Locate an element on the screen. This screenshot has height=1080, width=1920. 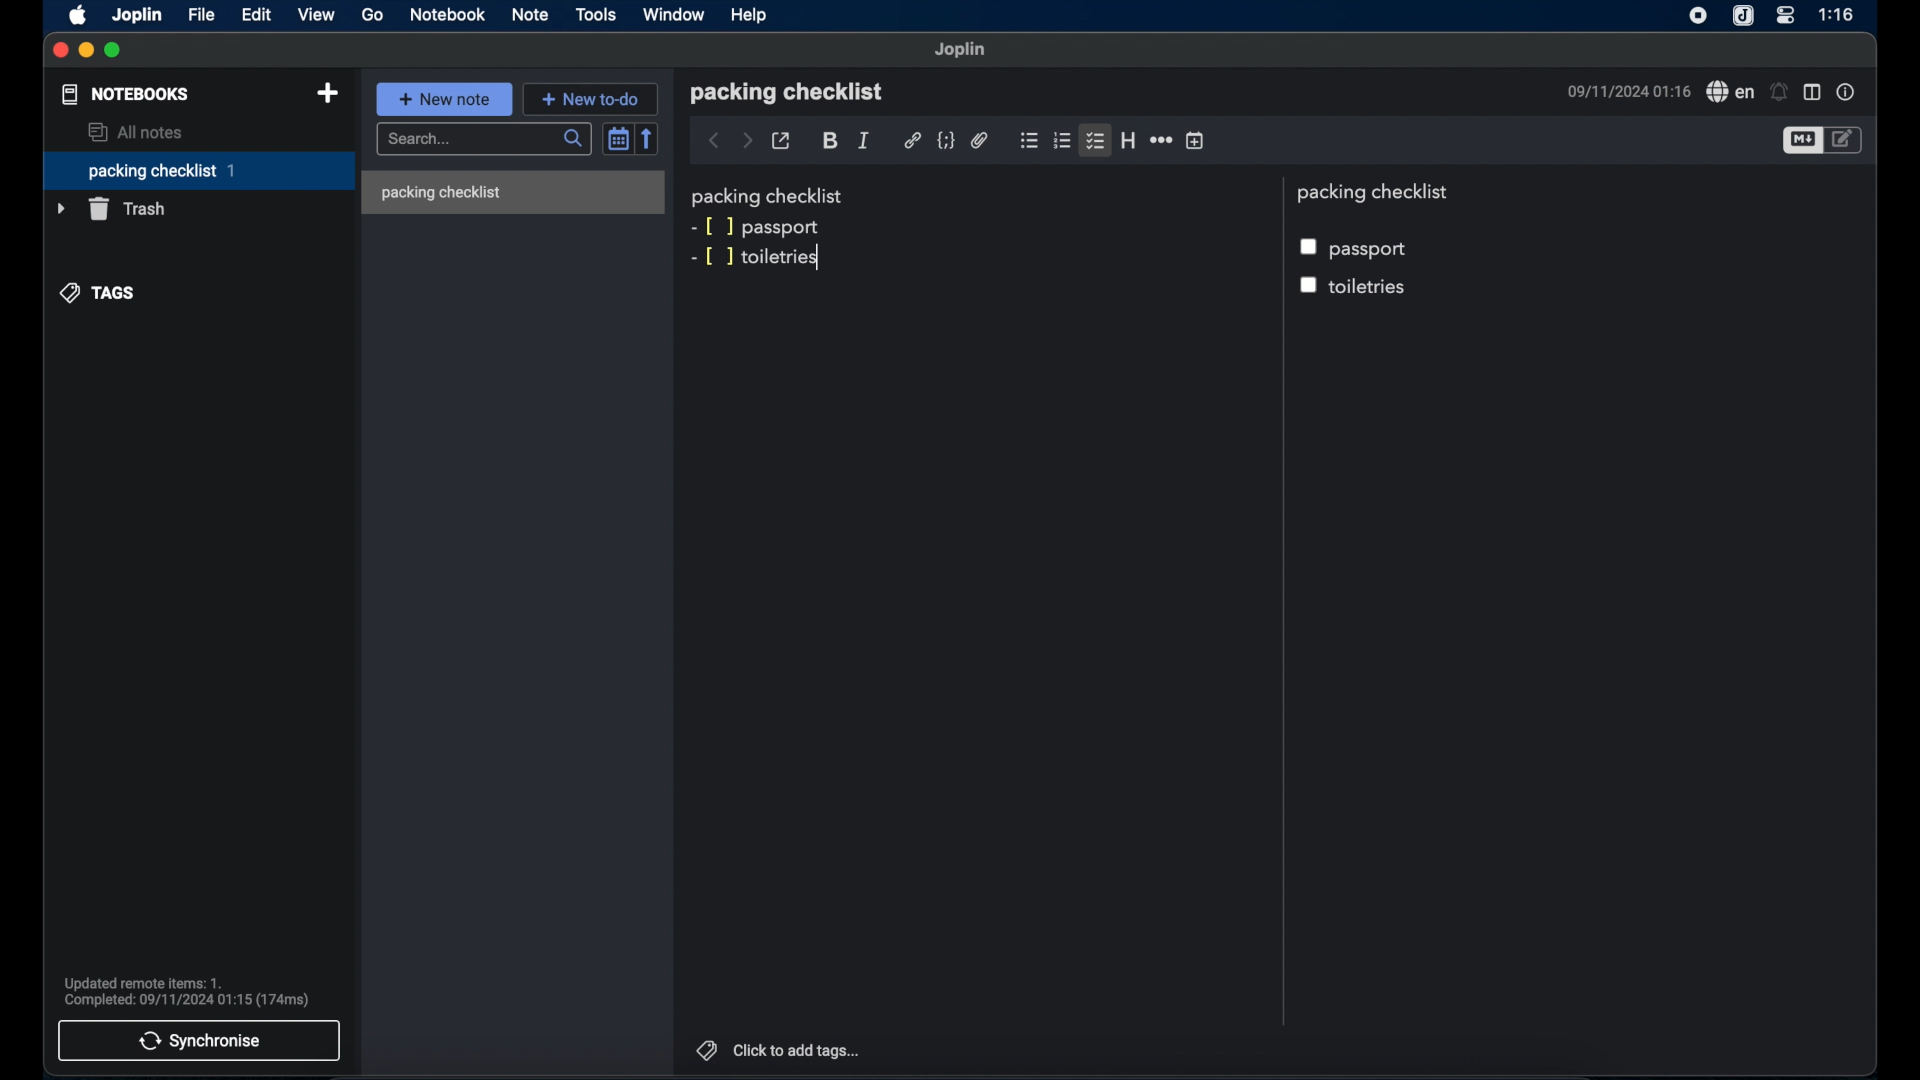
tools is located at coordinates (597, 15).